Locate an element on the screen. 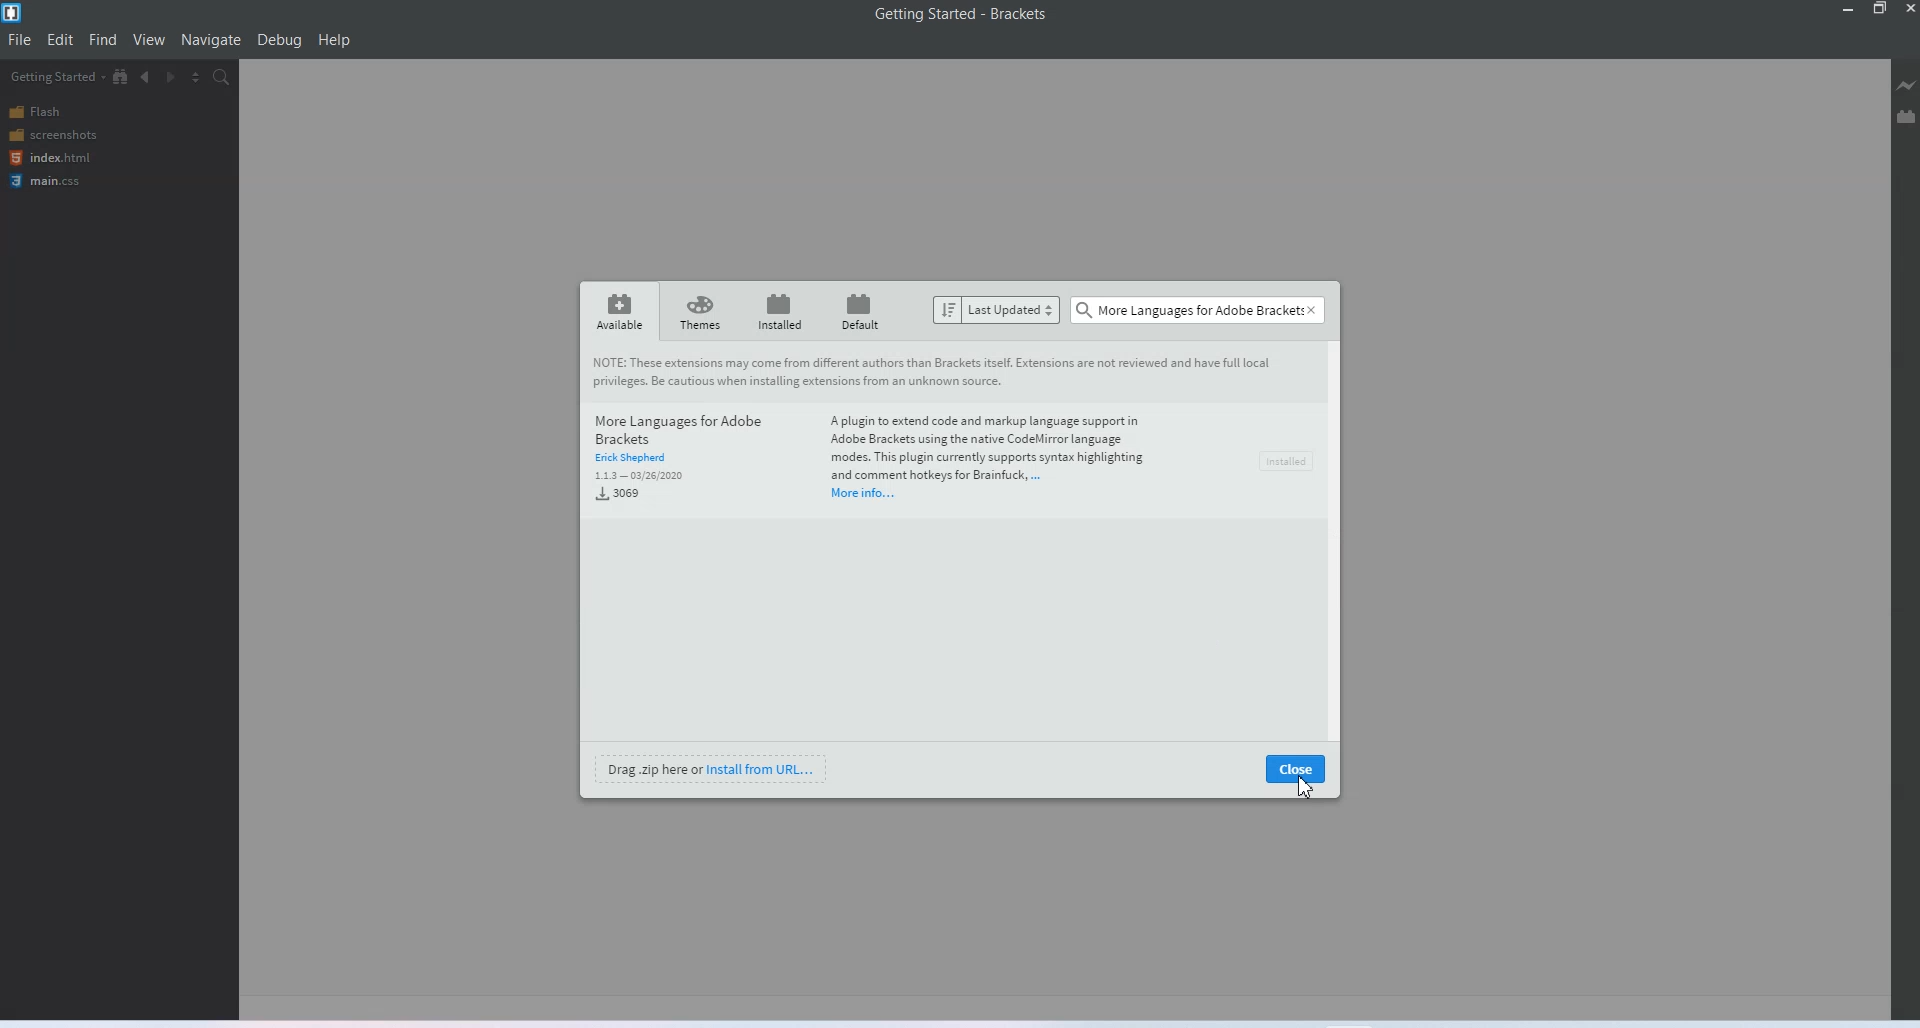 This screenshot has height=1028, width=1920. Close is located at coordinates (1295, 767).